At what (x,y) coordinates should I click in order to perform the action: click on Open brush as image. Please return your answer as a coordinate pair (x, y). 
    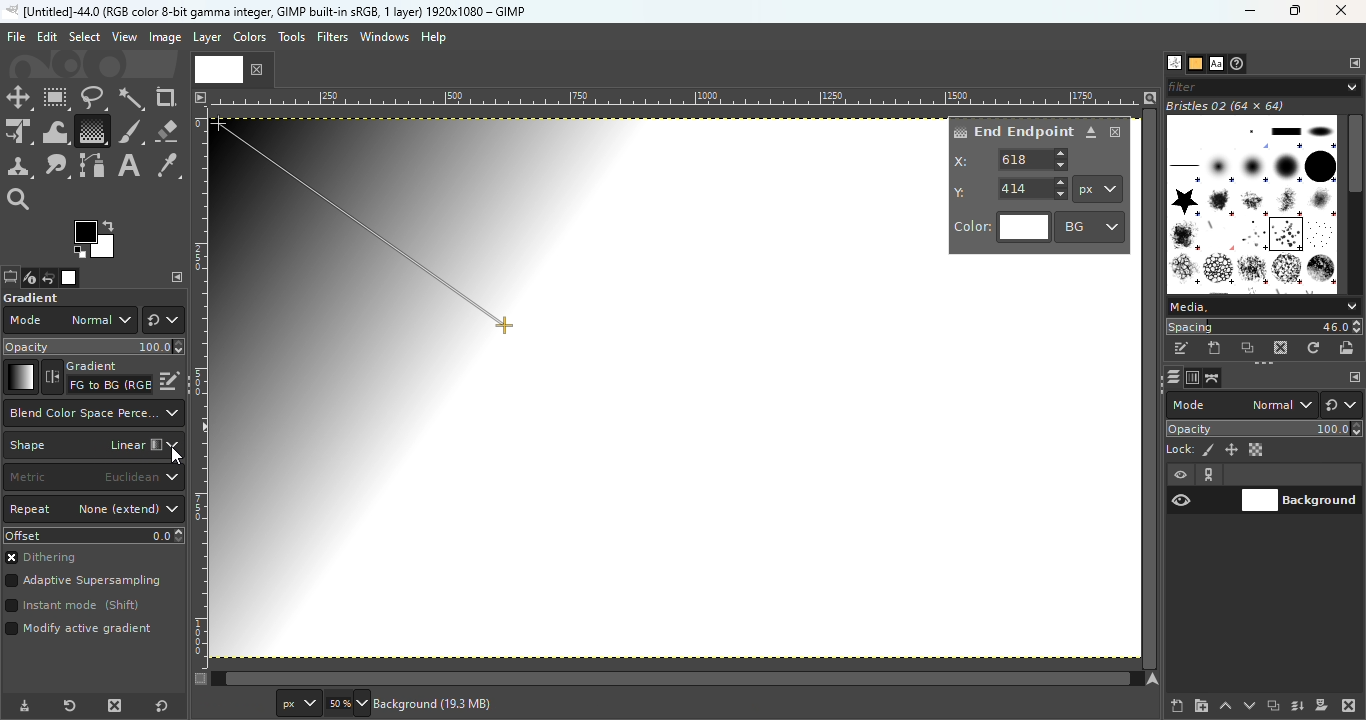
    Looking at the image, I should click on (1348, 347).